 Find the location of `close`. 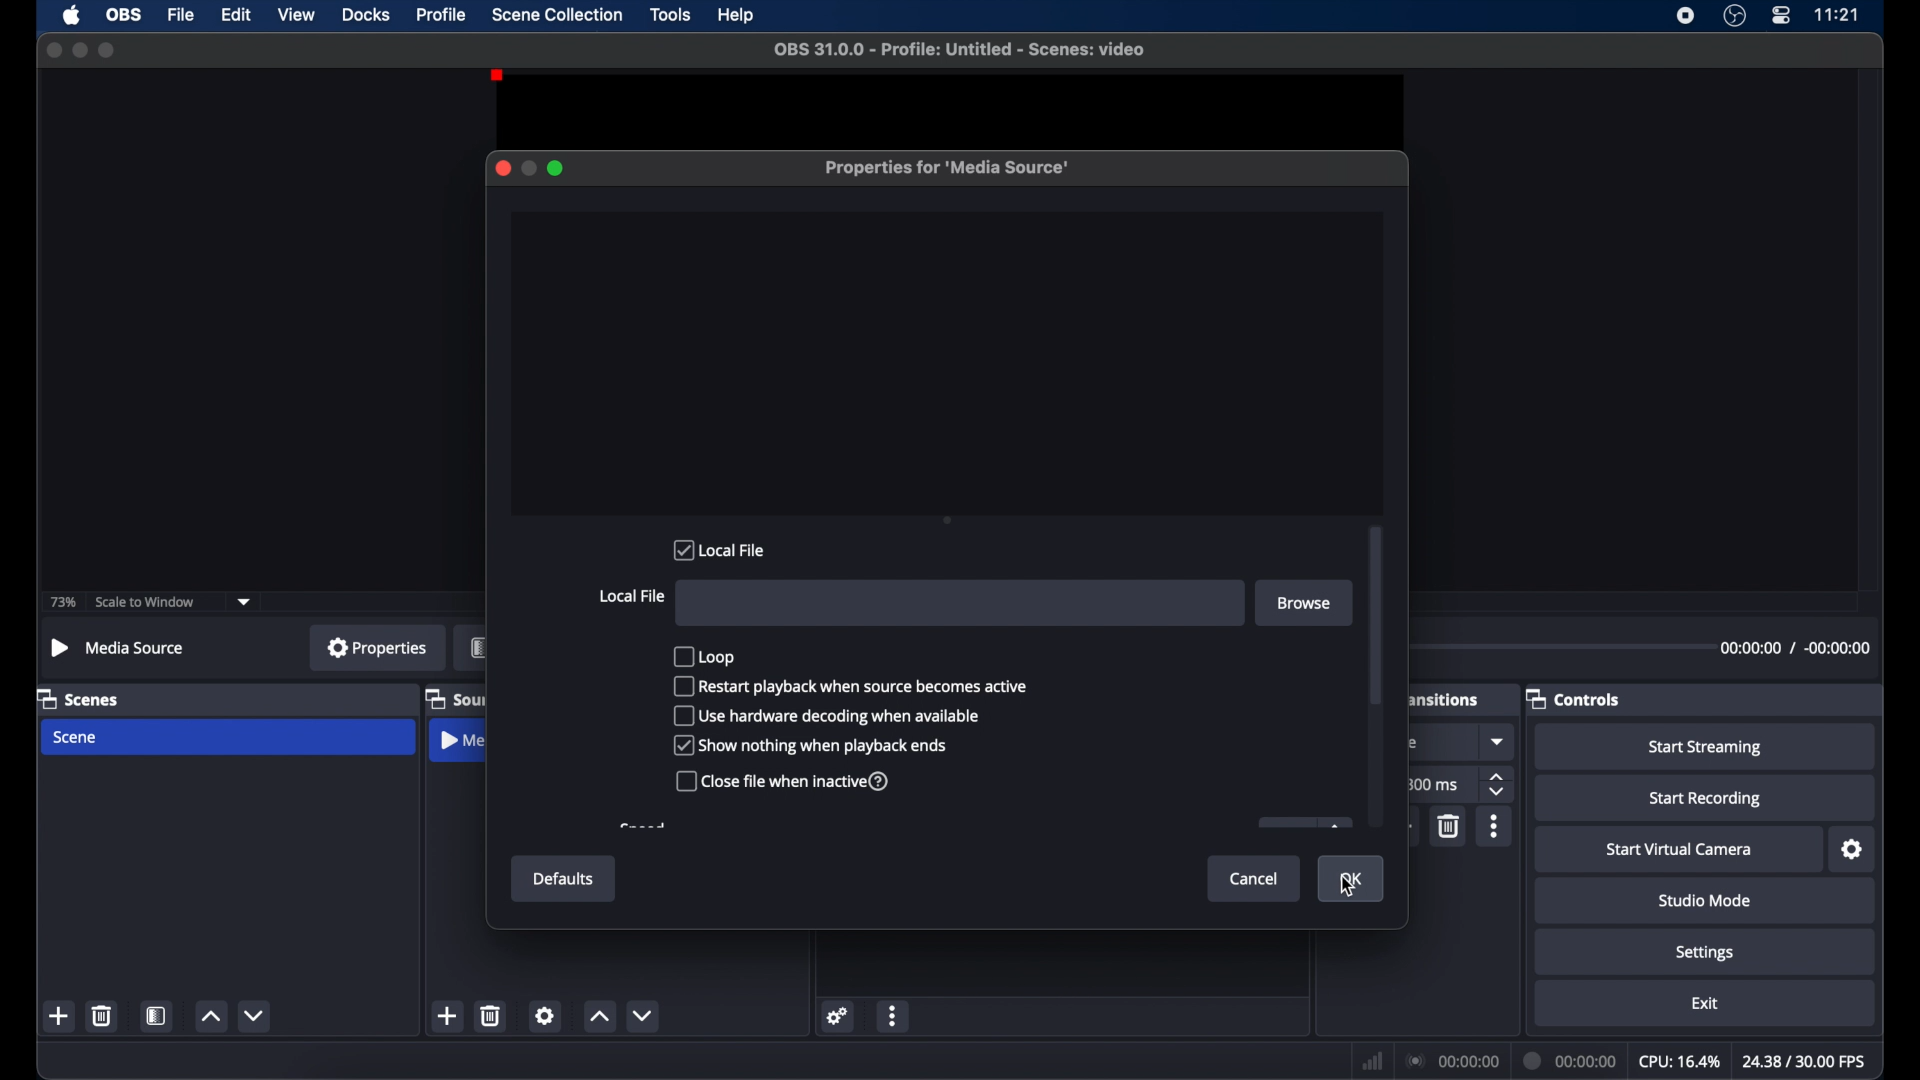

close is located at coordinates (53, 50).